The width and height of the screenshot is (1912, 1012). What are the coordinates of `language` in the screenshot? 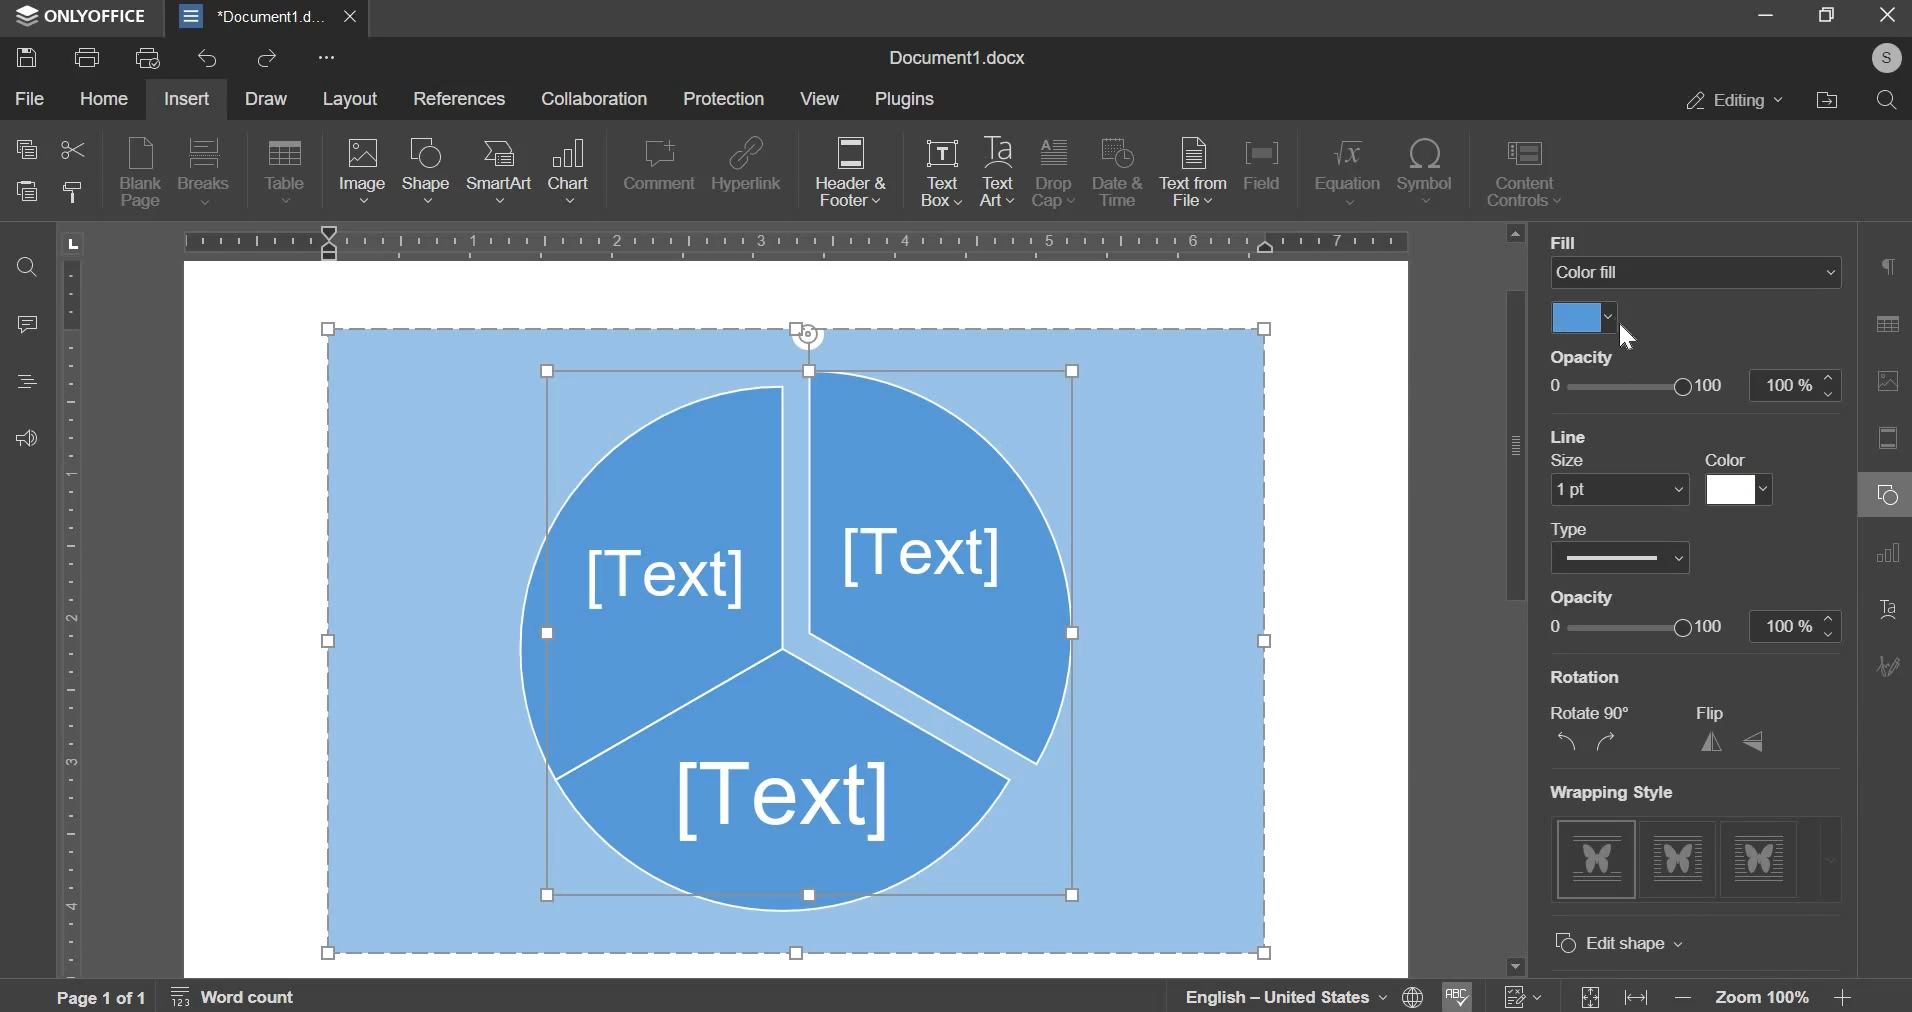 It's located at (1287, 995).